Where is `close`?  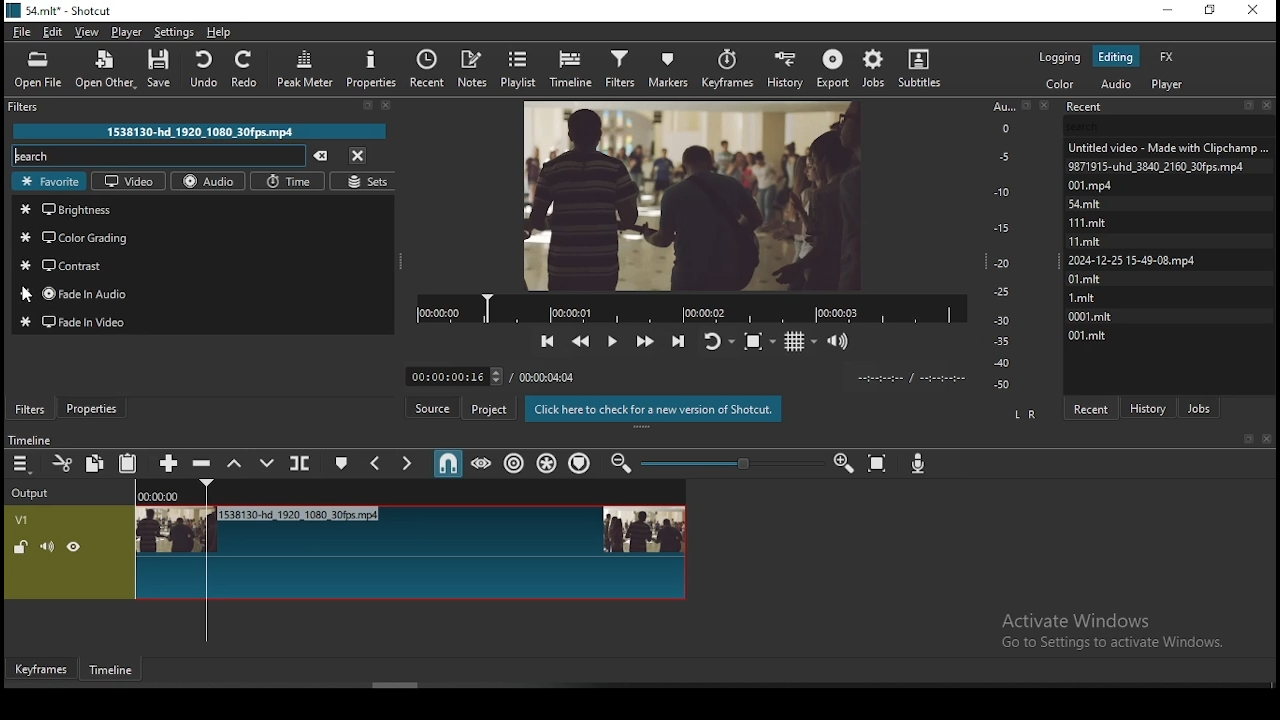
close is located at coordinates (1267, 440).